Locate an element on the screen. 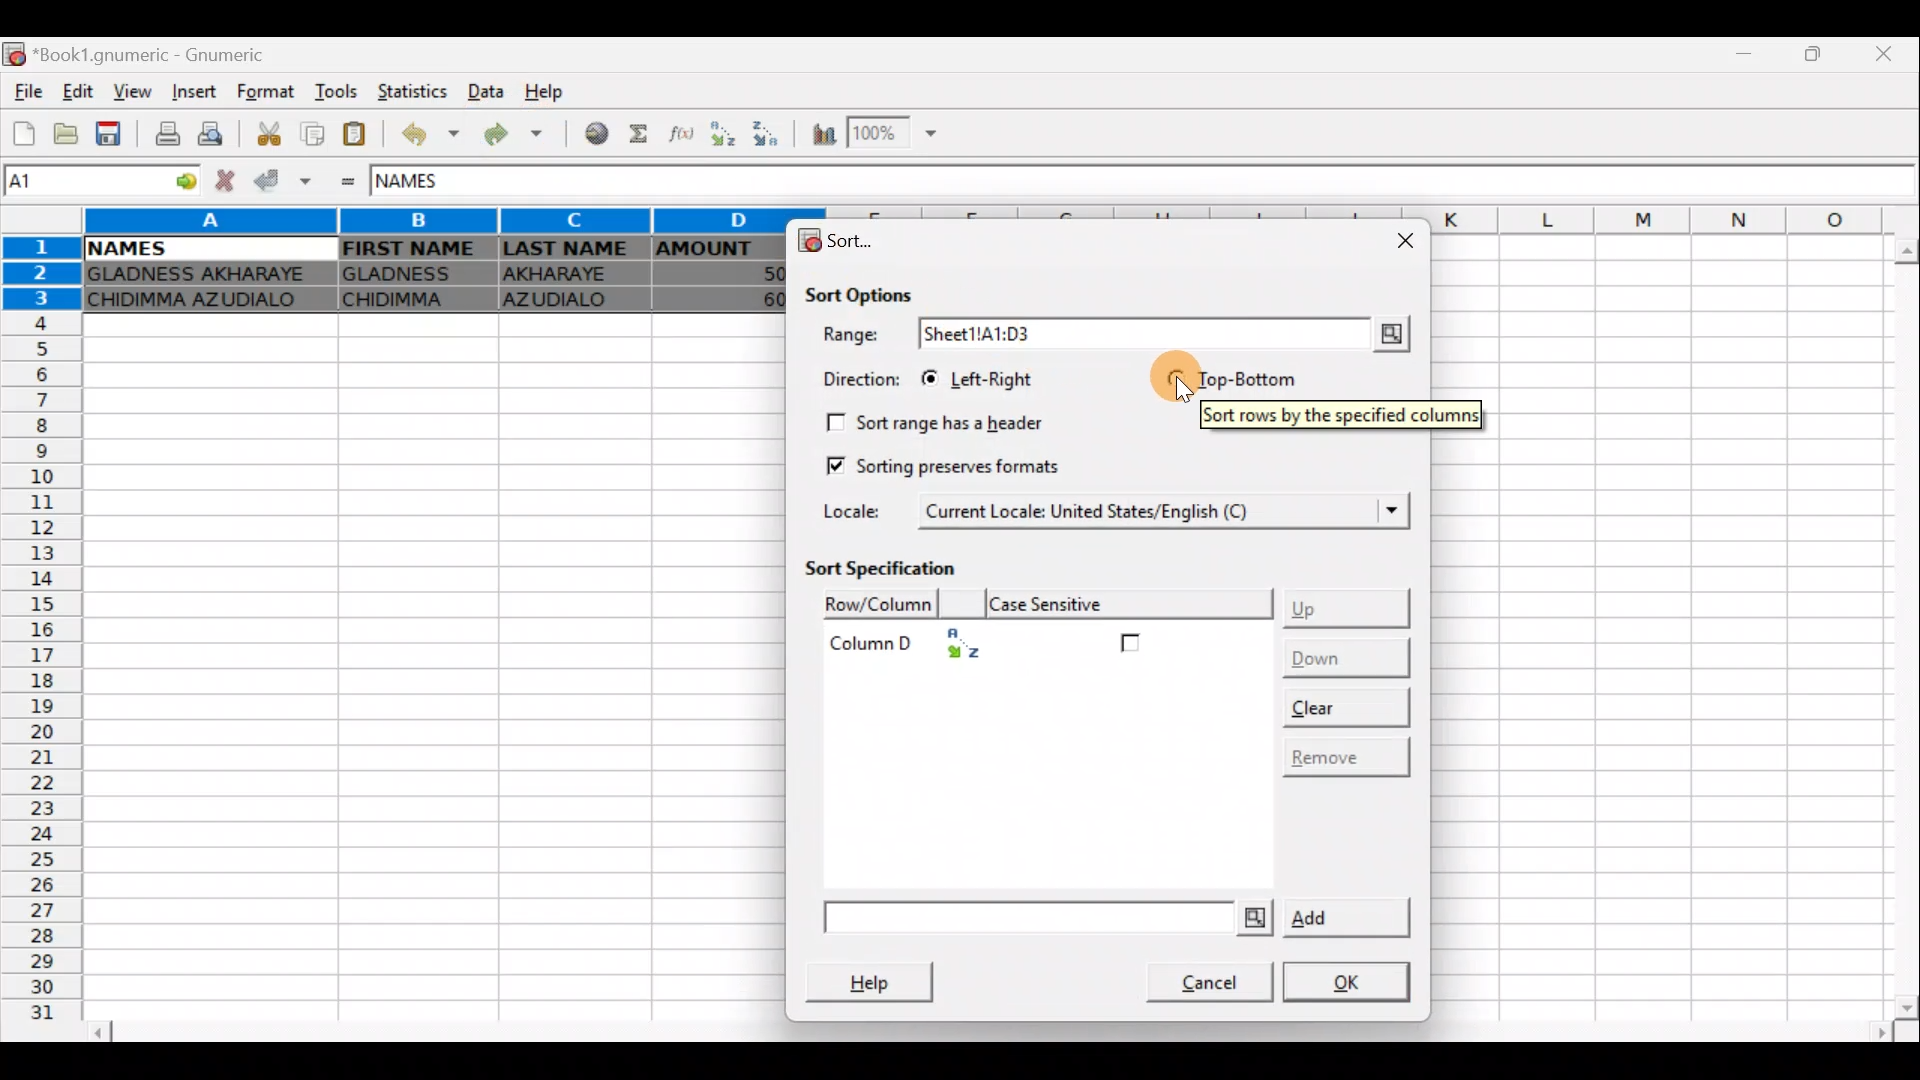 This screenshot has height=1080, width=1920. View is located at coordinates (127, 92).